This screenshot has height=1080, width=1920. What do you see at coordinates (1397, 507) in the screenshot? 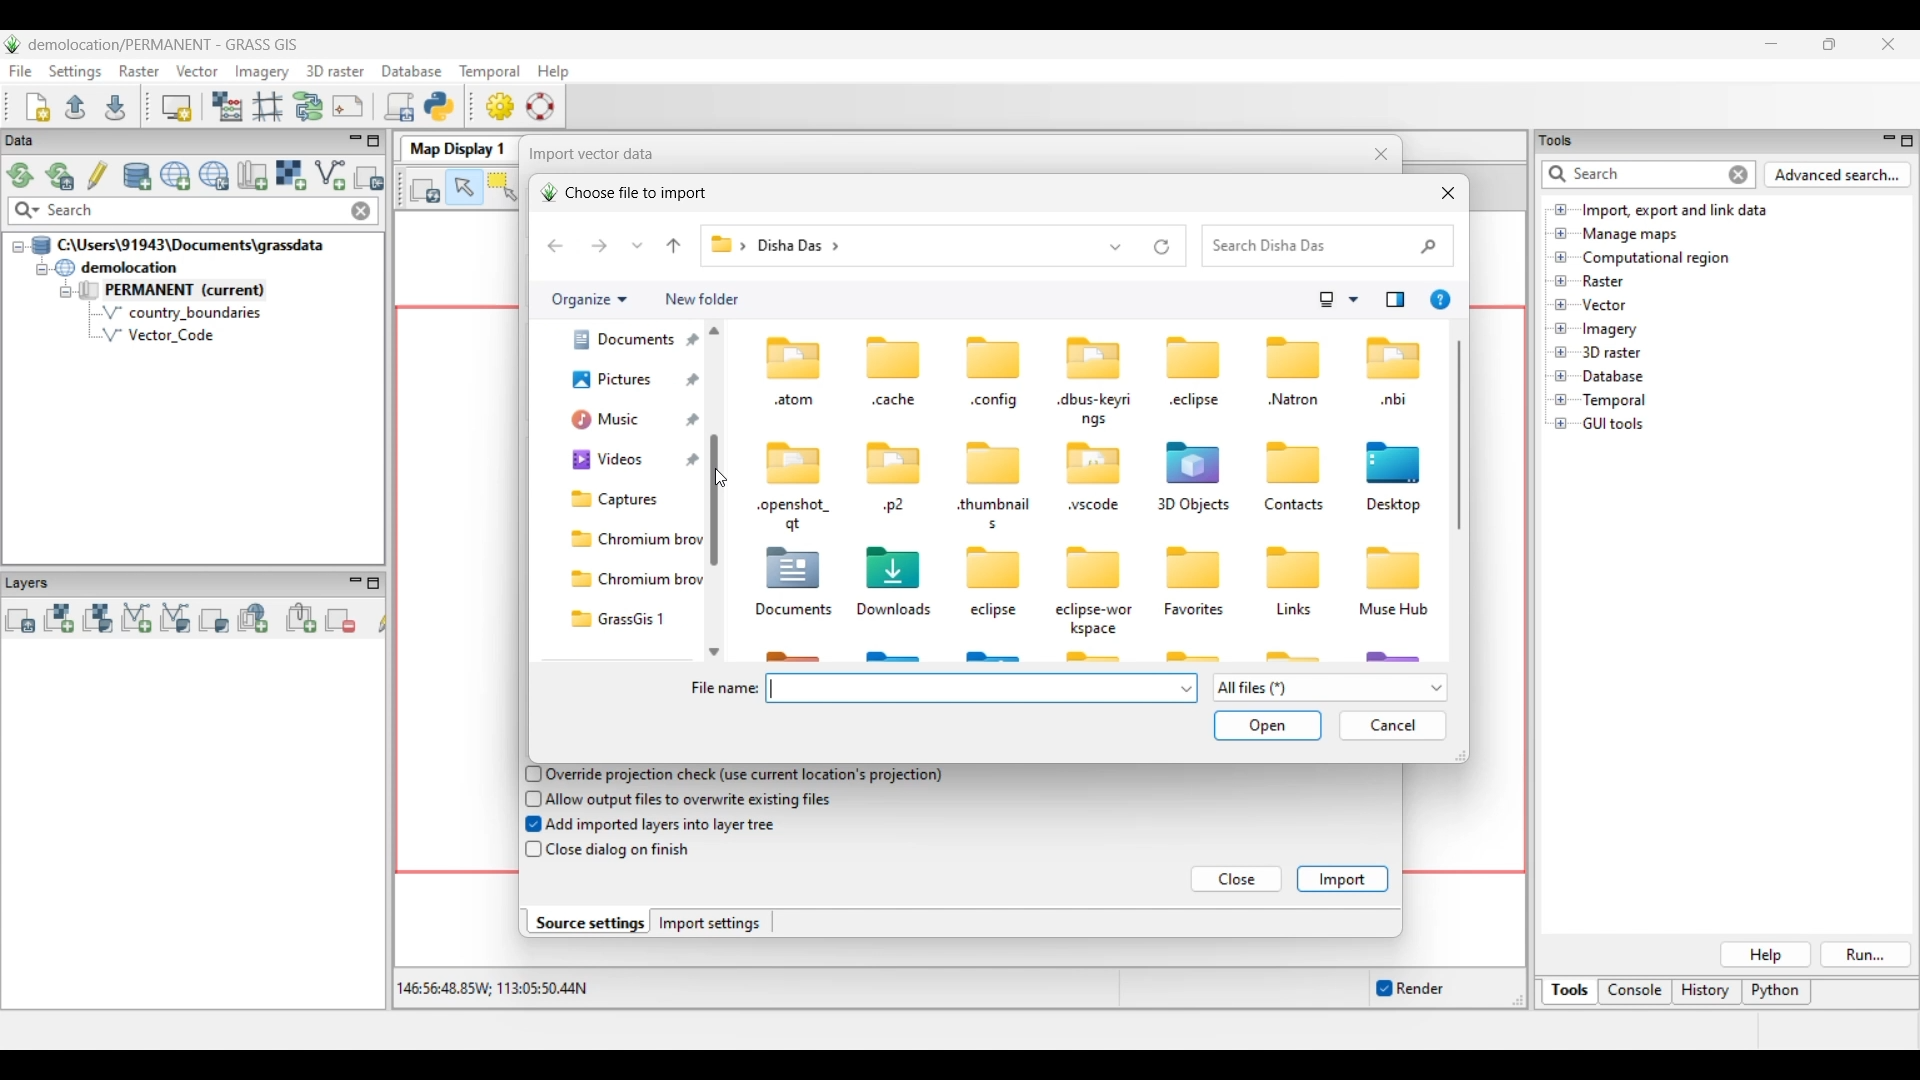
I see `Desktop` at bounding box center [1397, 507].